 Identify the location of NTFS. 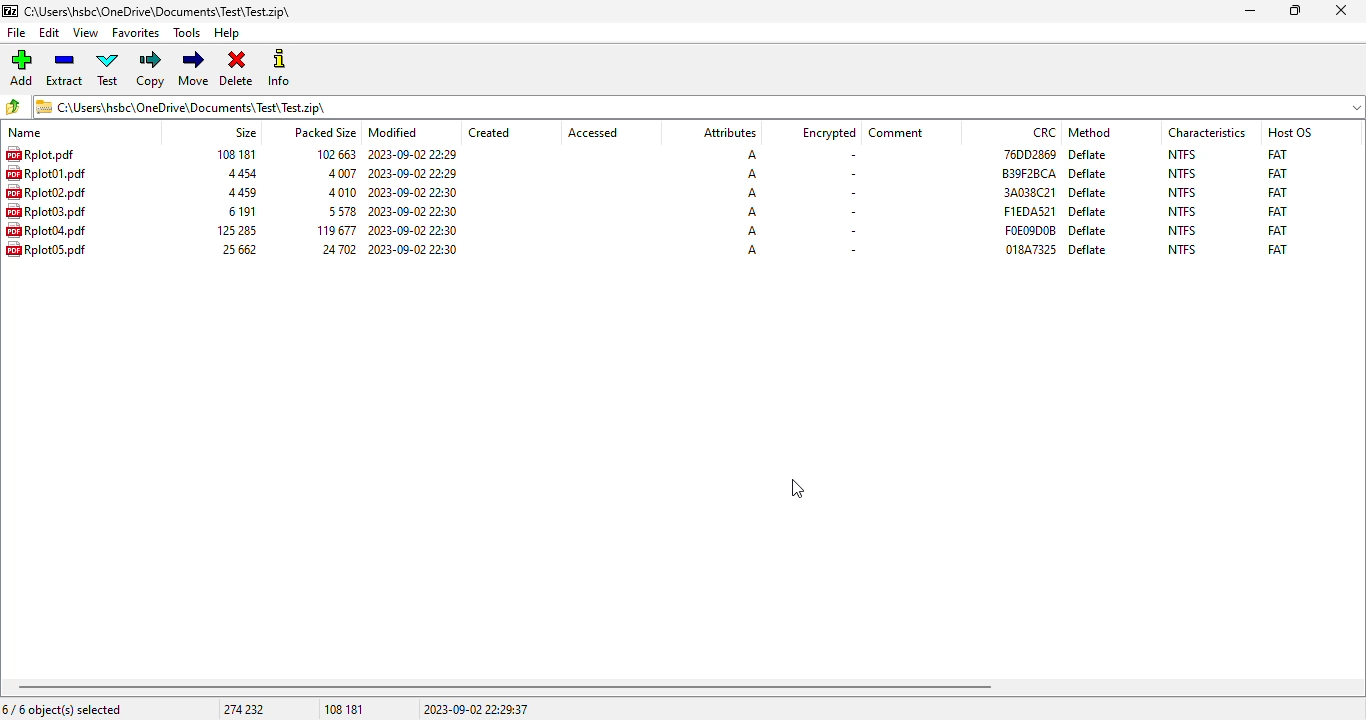
(1183, 230).